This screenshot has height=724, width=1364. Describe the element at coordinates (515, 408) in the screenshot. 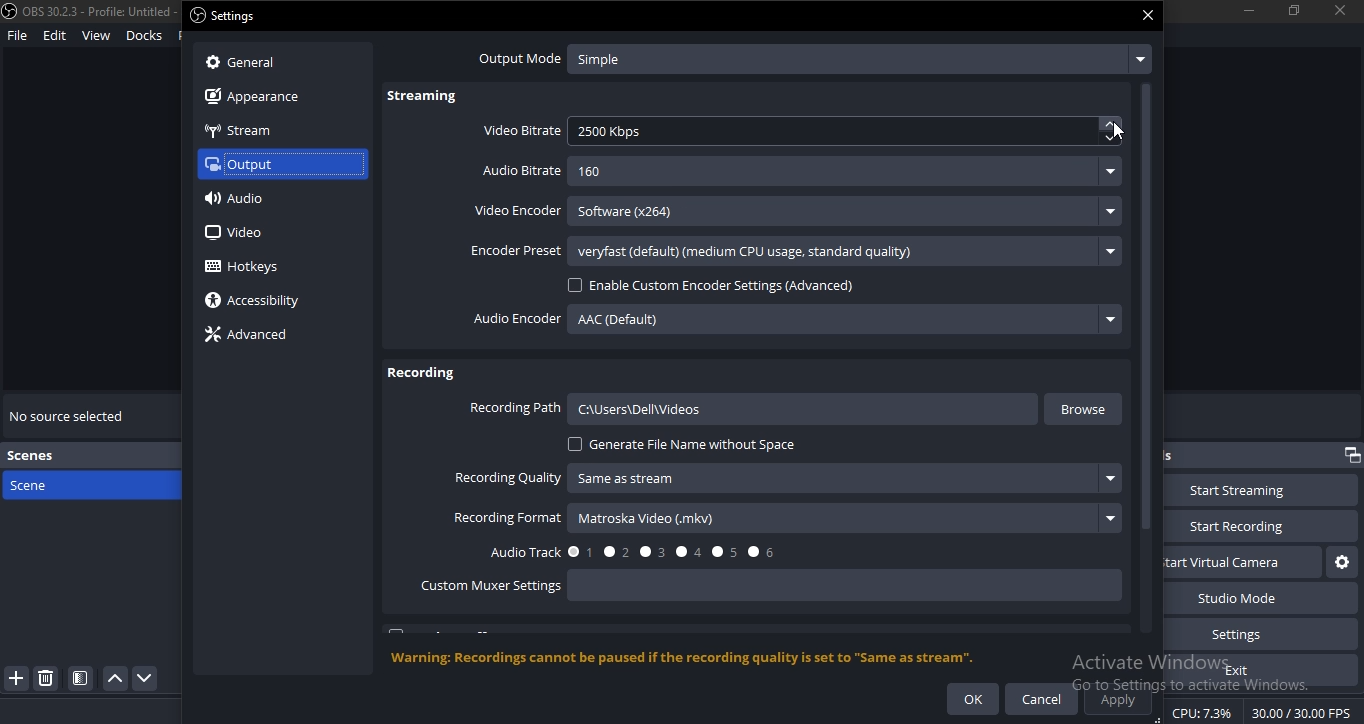

I see `recording path` at that location.